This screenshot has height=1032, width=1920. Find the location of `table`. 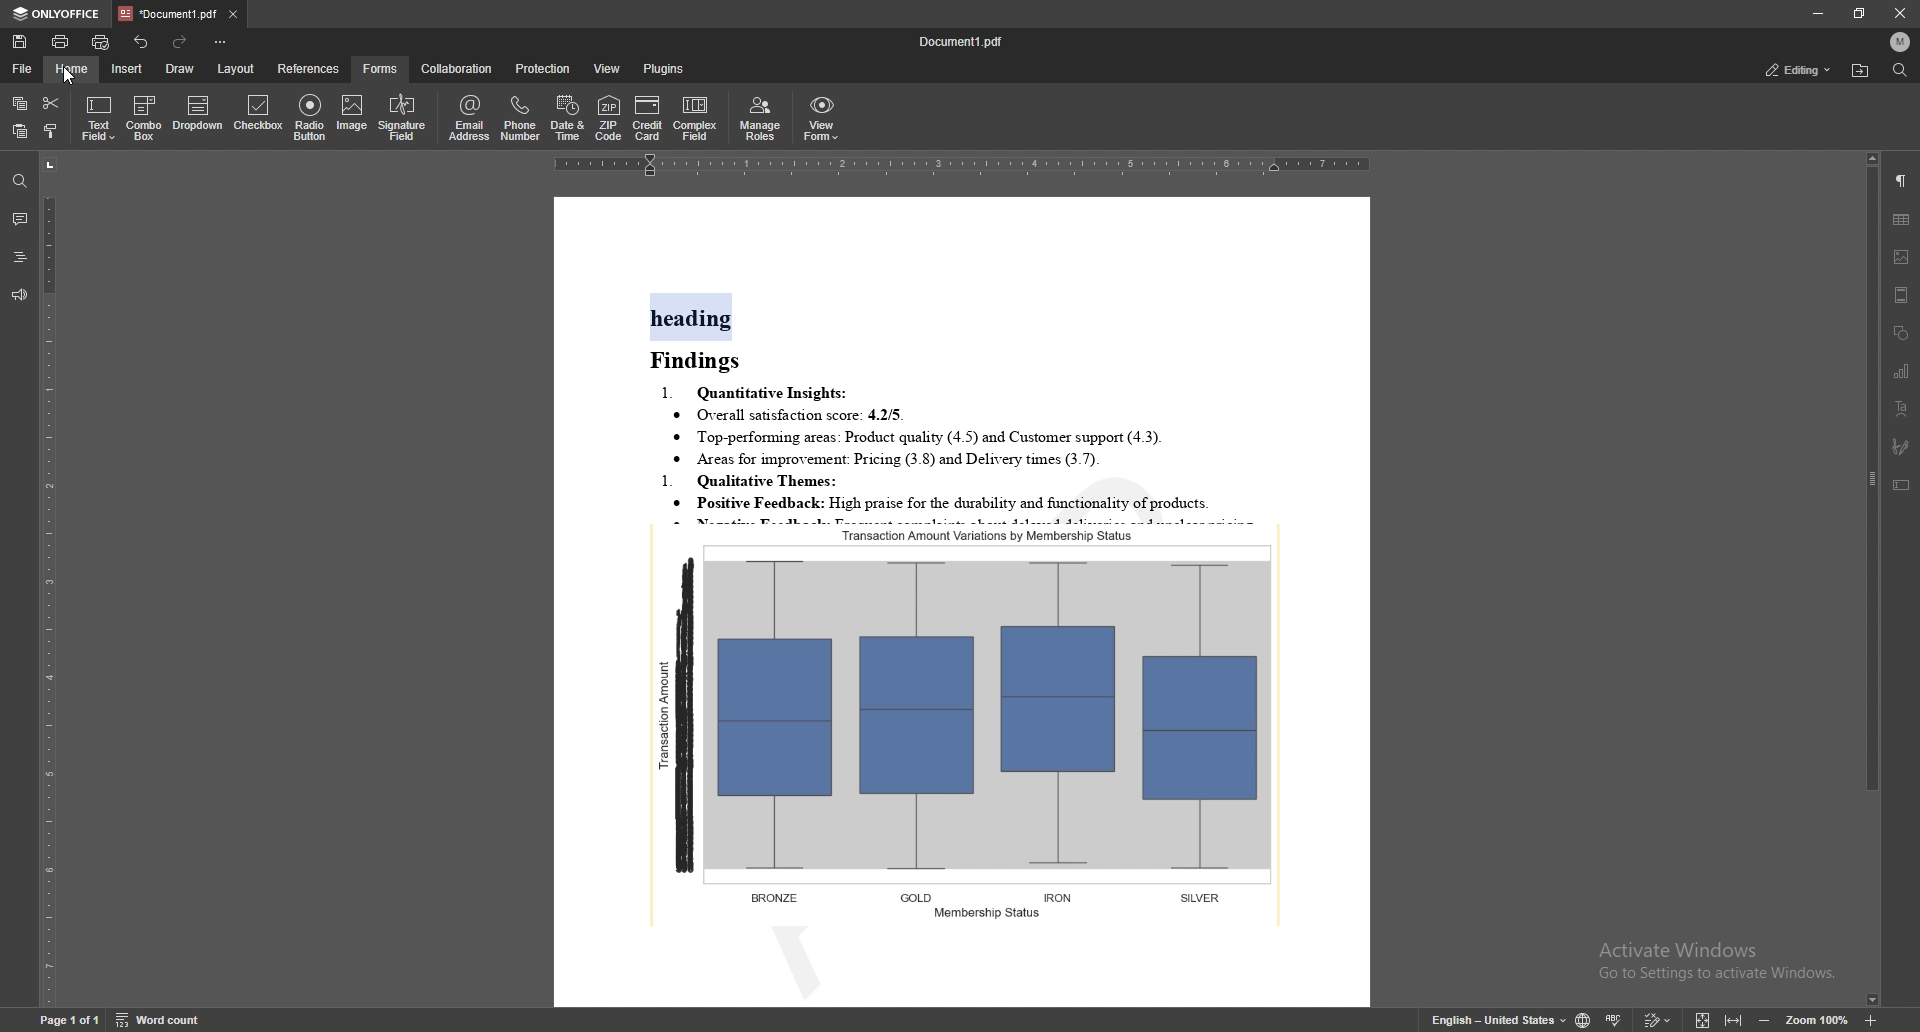

table is located at coordinates (1902, 219).